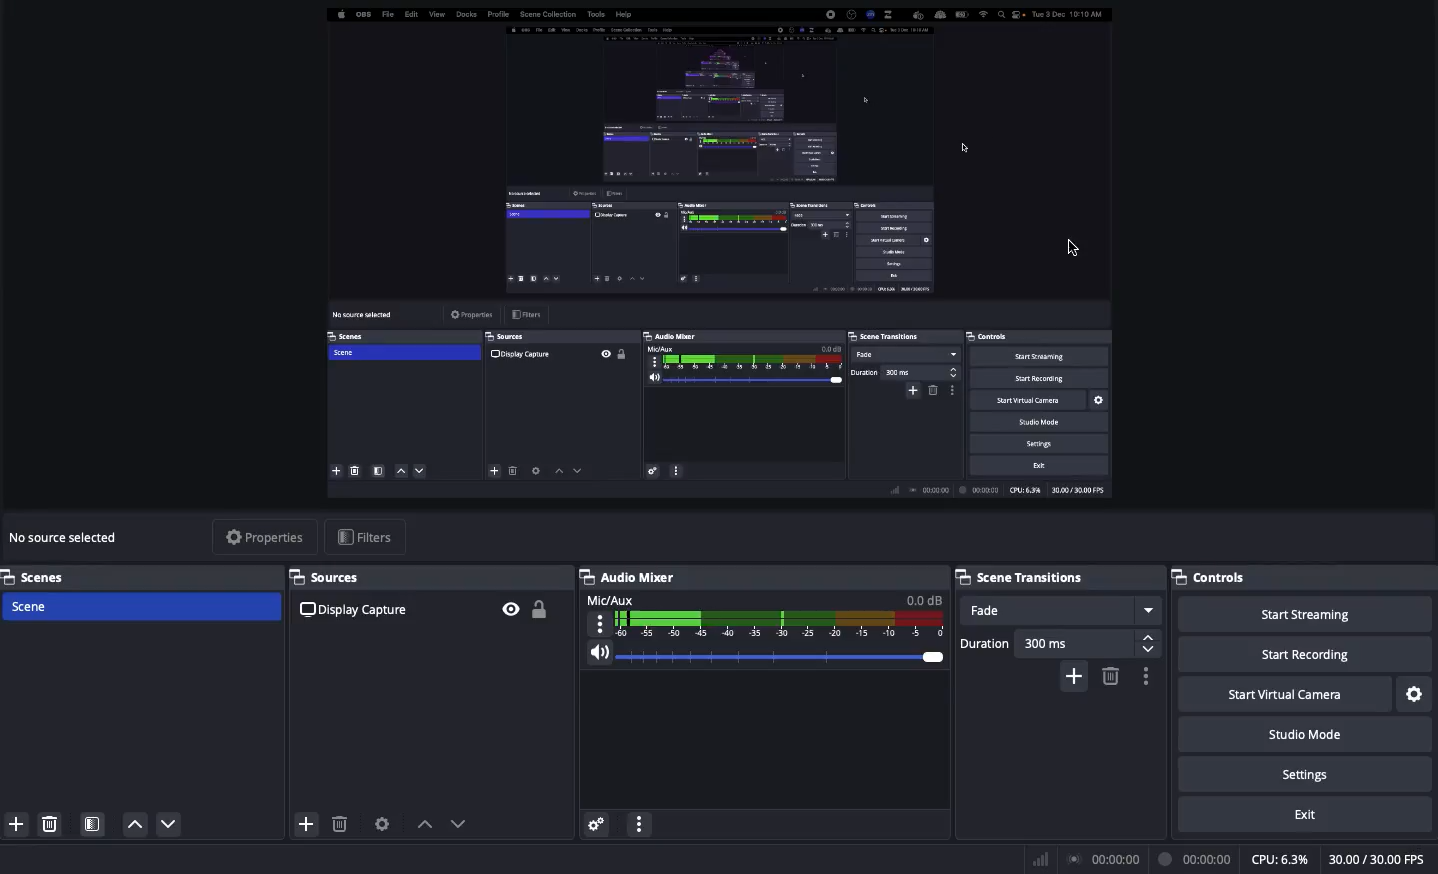 This screenshot has width=1438, height=874. What do you see at coordinates (762, 614) in the screenshot?
I see `Mic/Aux` at bounding box center [762, 614].